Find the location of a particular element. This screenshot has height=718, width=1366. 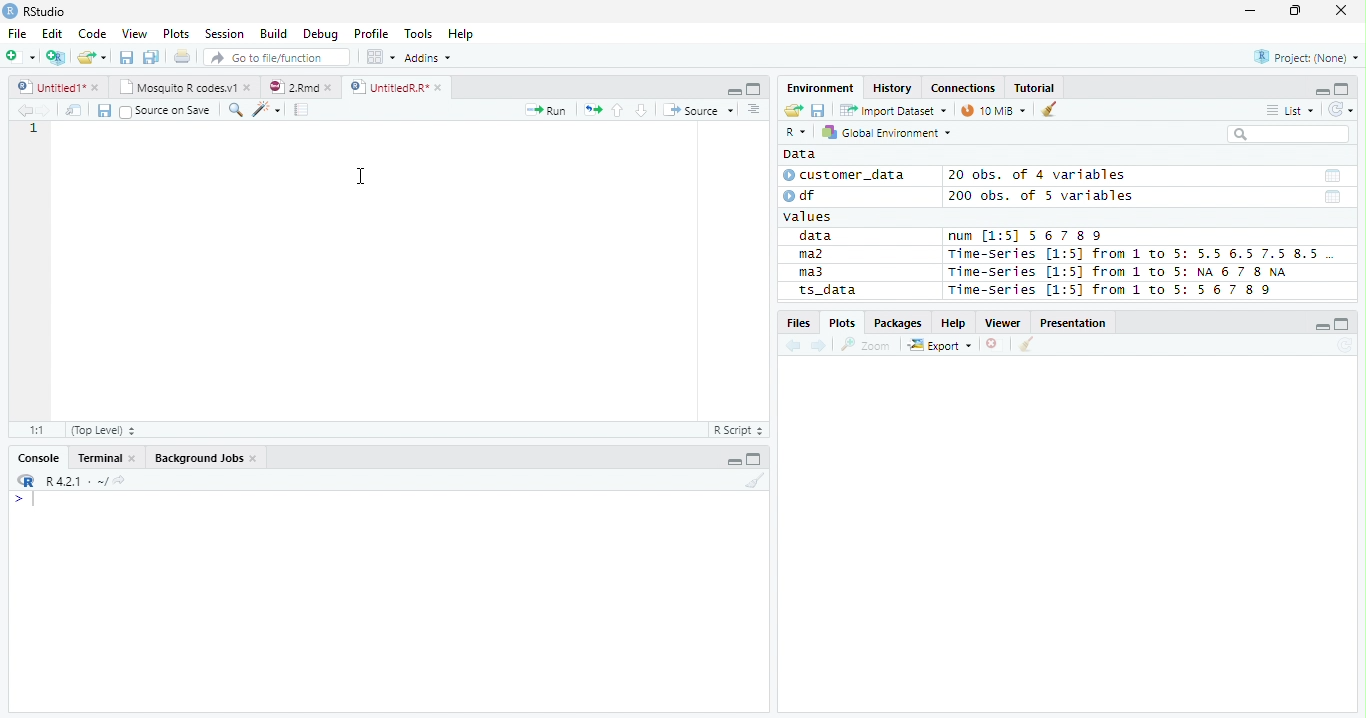

Clean is located at coordinates (1027, 344).